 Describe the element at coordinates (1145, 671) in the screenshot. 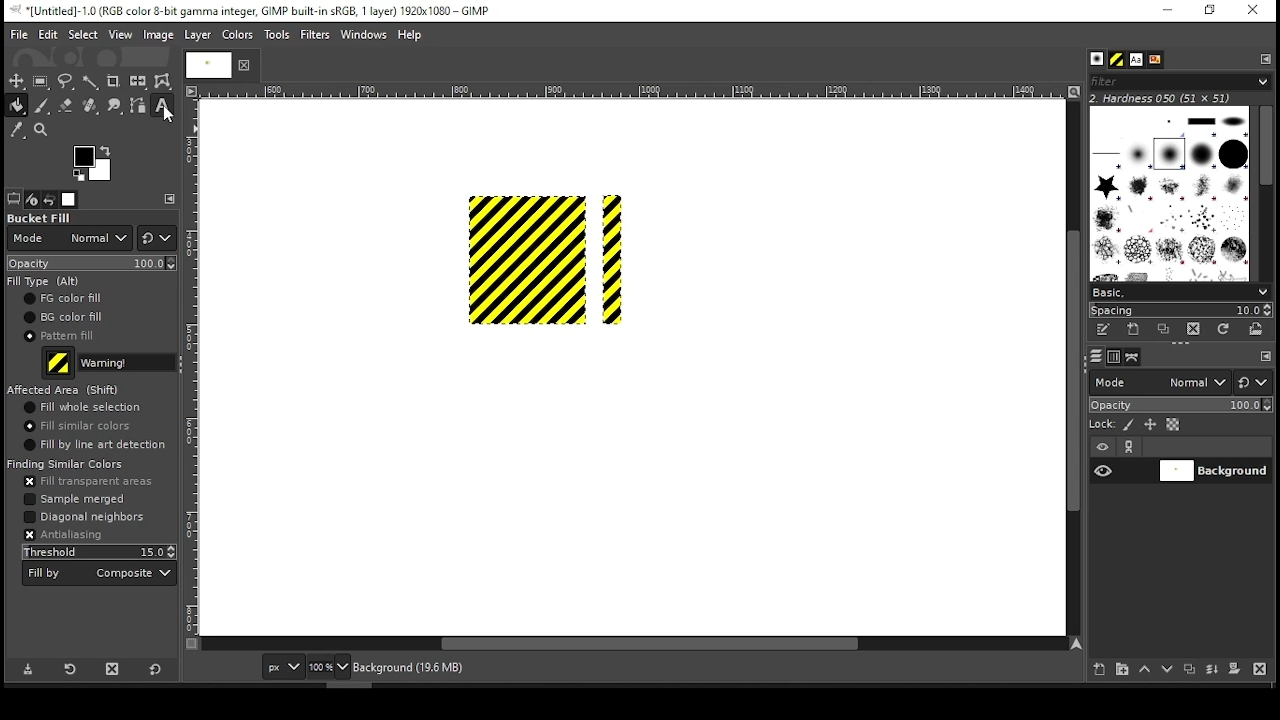

I see `move layer one step up` at that location.